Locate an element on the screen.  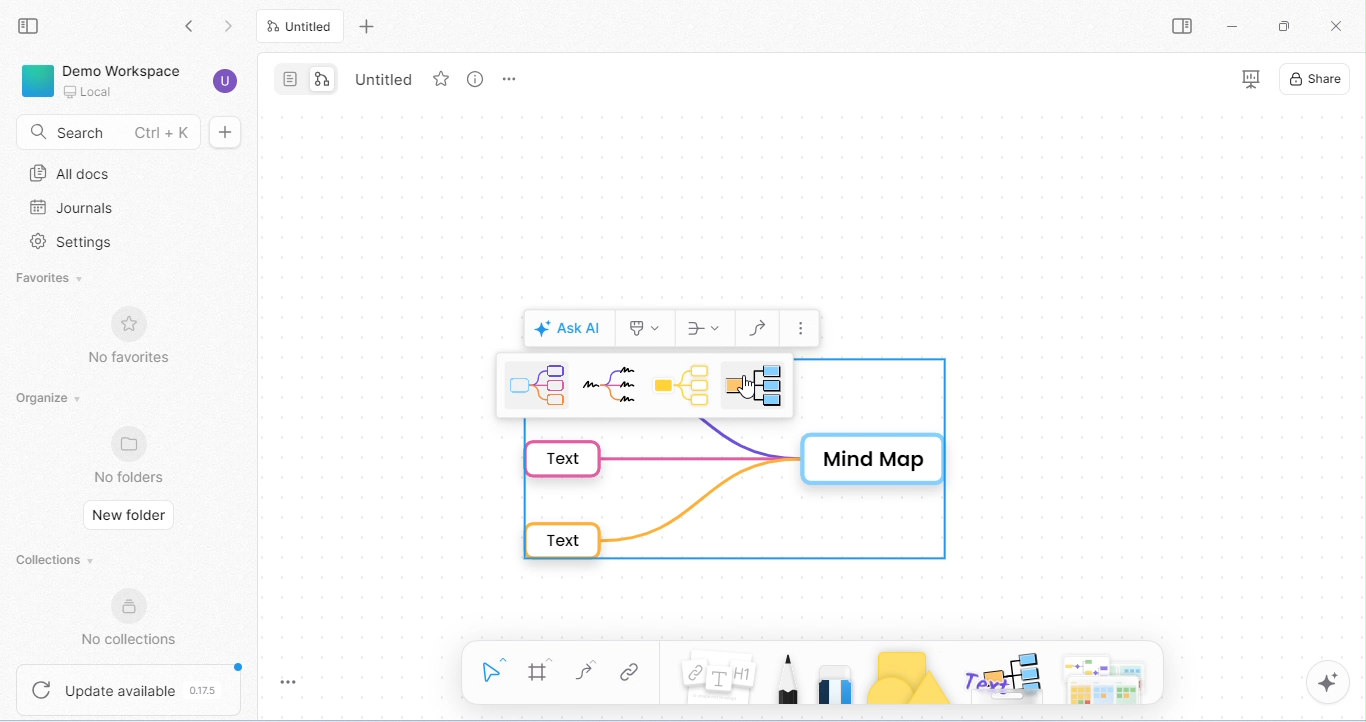
pencil is located at coordinates (787, 676).